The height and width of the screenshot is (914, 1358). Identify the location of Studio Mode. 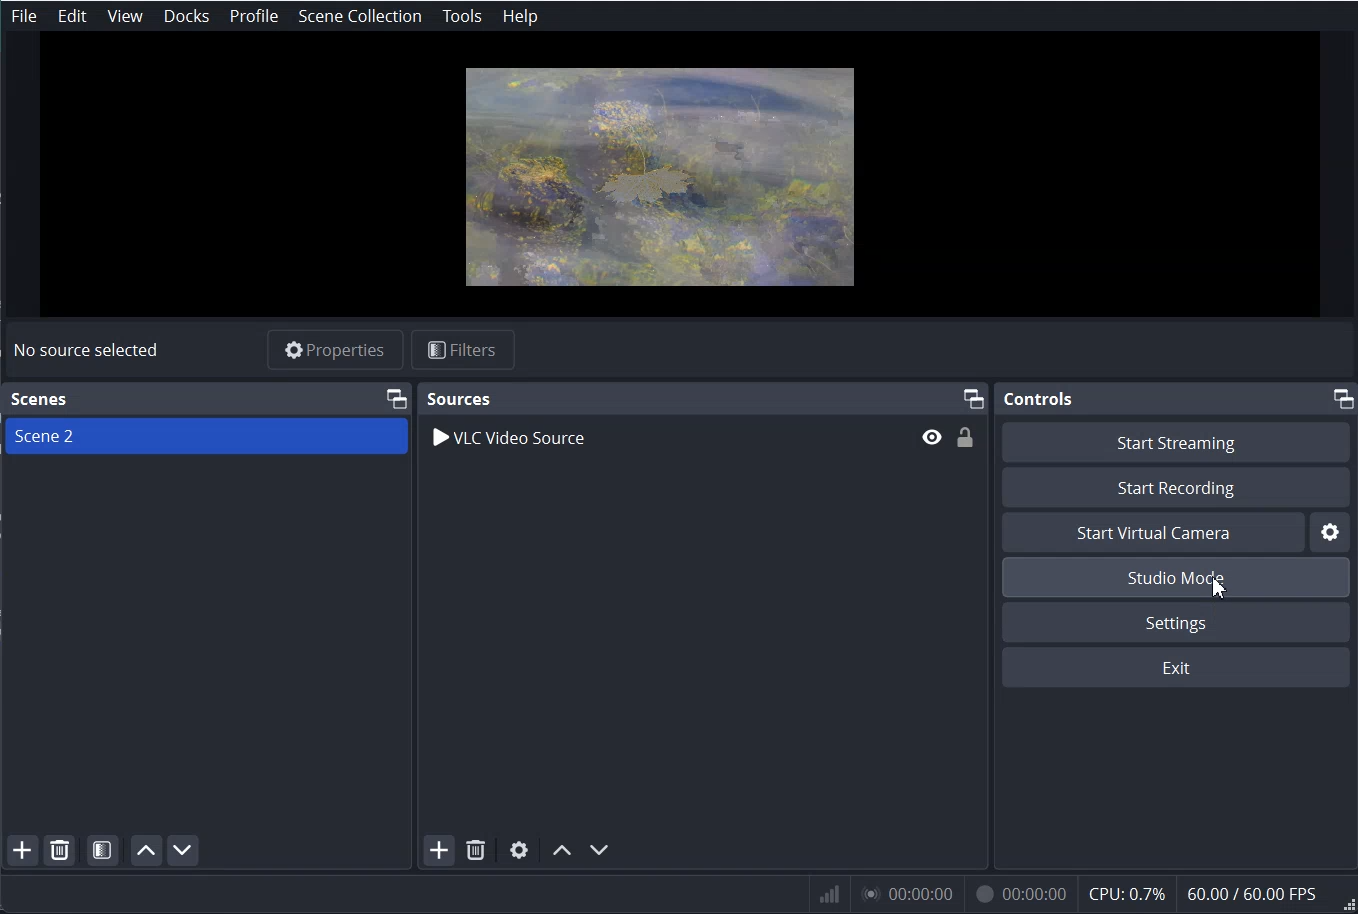
(1179, 576).